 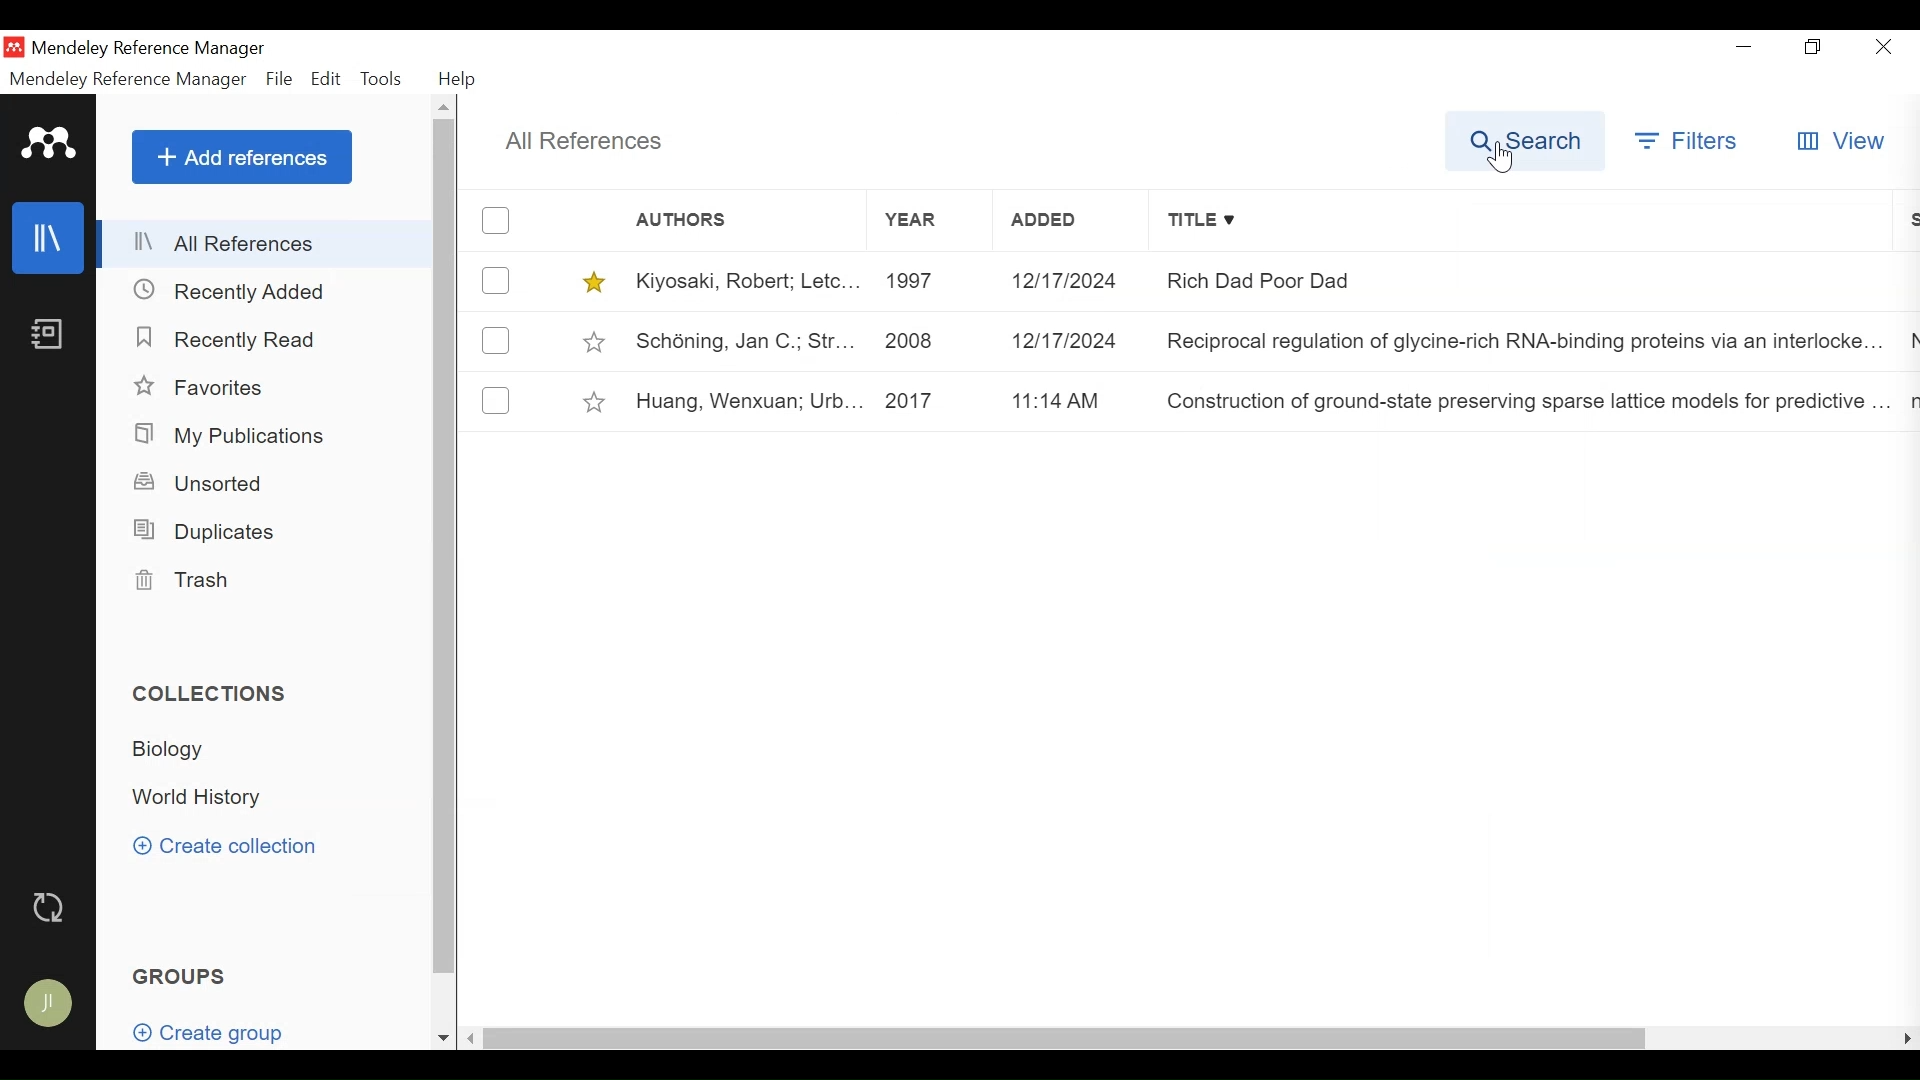 I want to click on Create Collections, so click(x=229, y=848).